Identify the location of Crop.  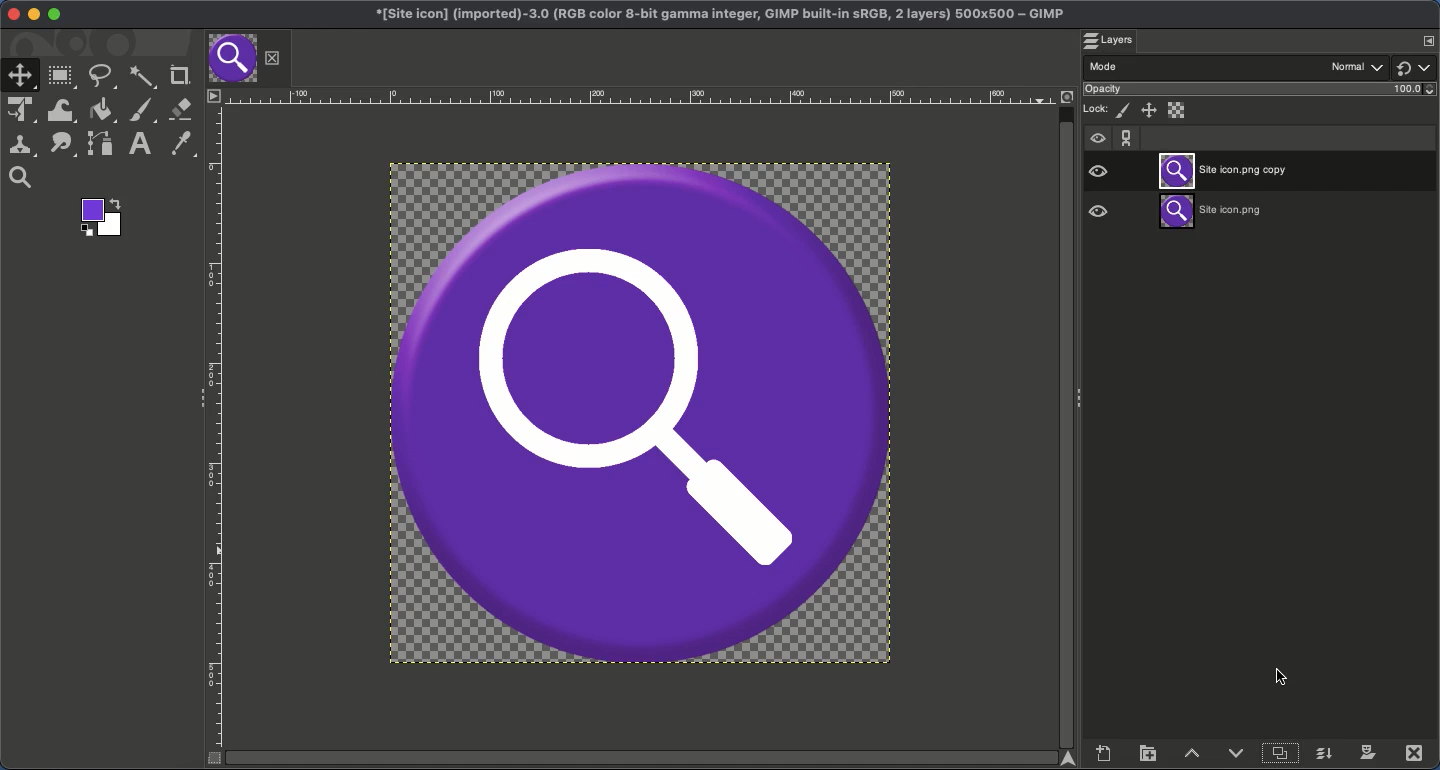
(179, 74).